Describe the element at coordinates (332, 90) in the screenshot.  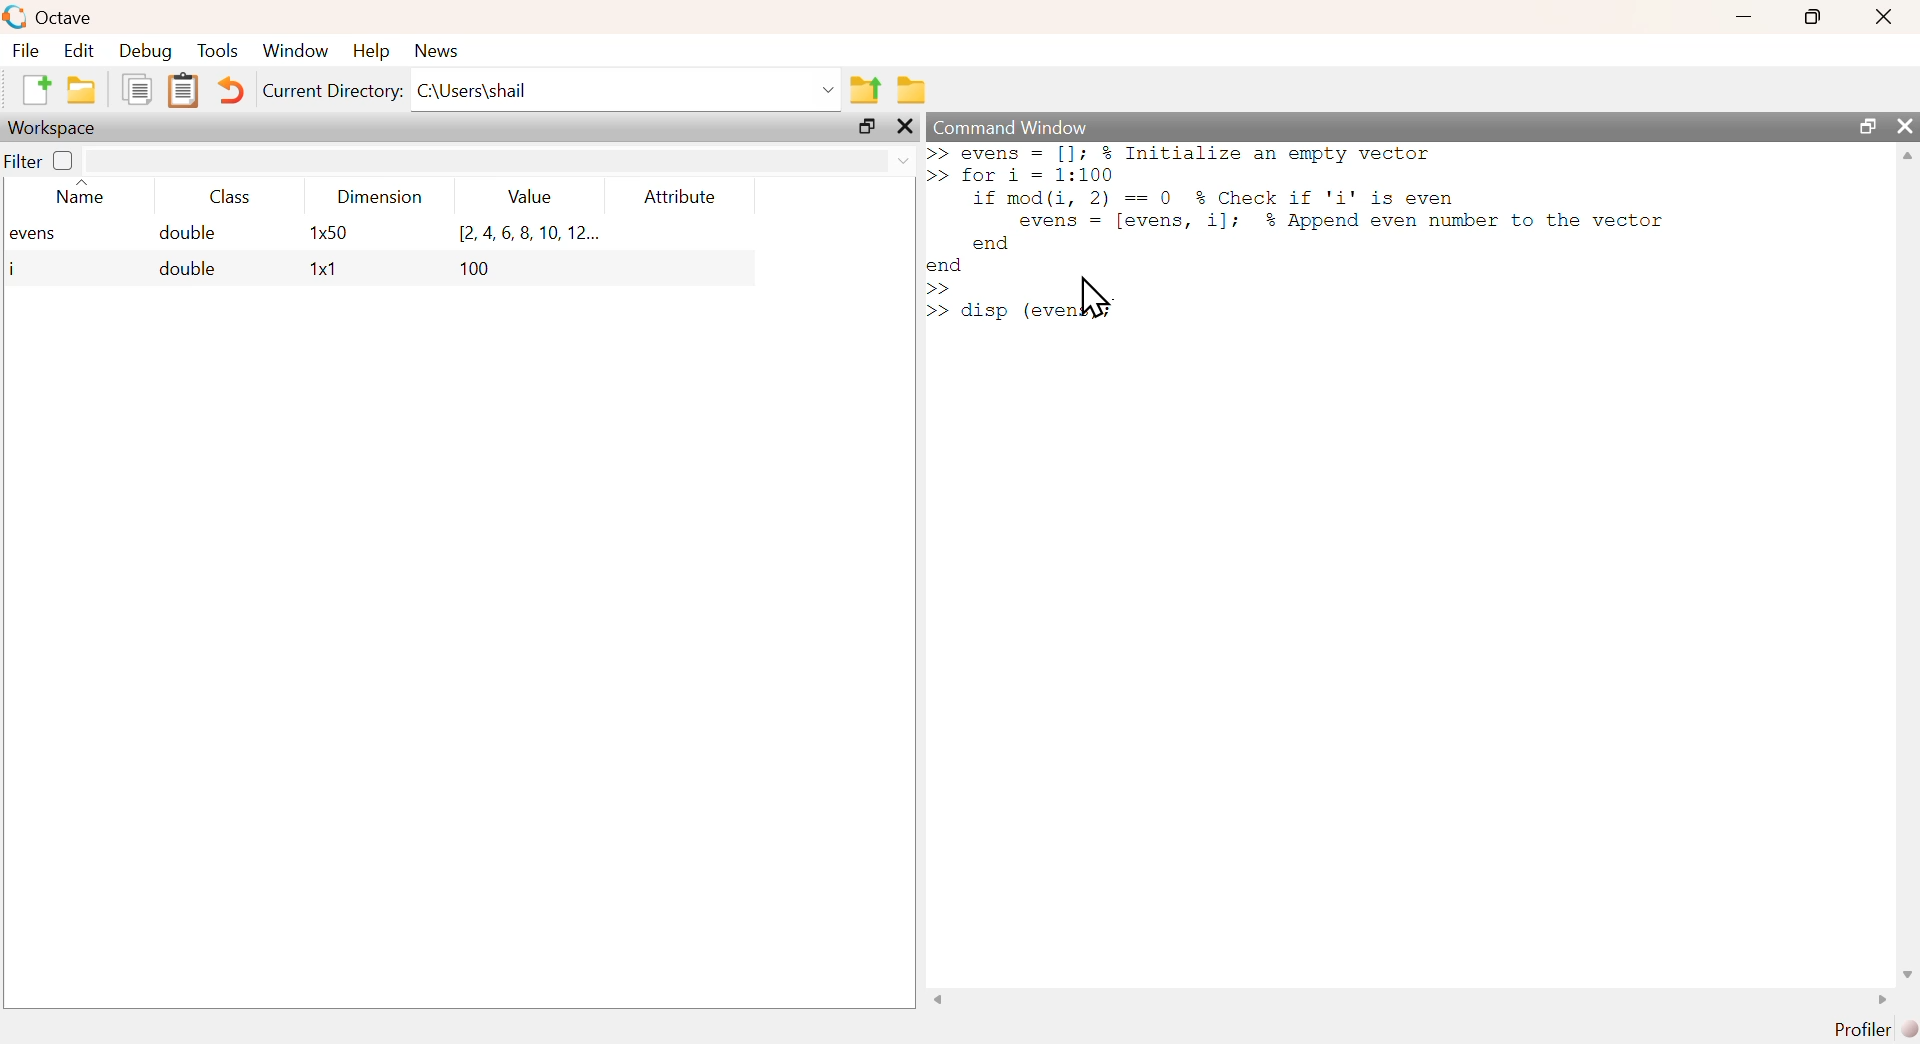
I see `current directory` at that location.